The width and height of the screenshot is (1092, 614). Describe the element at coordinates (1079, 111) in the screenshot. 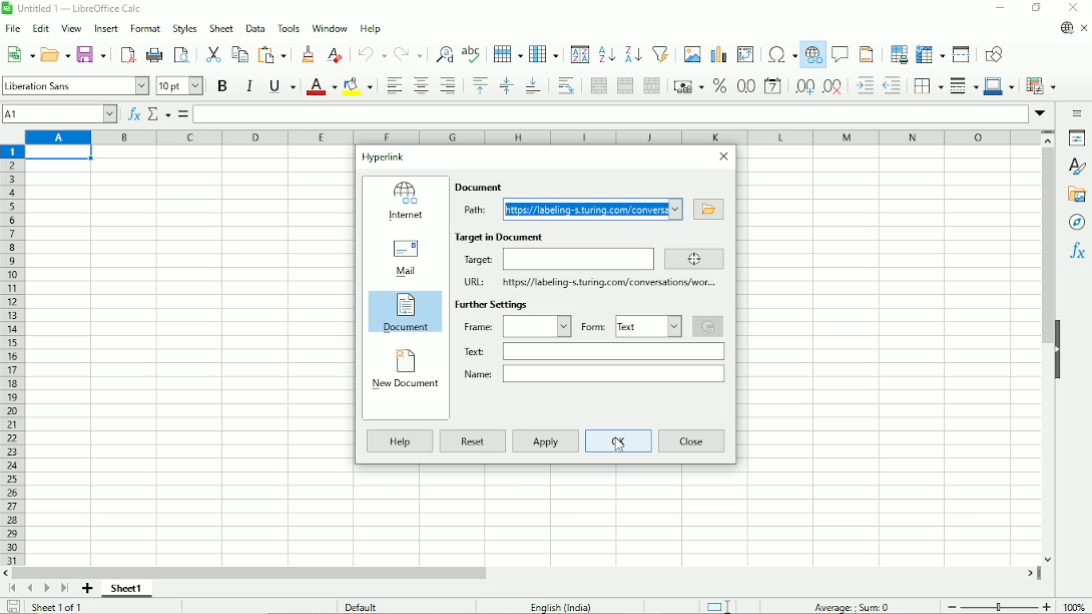

I see `Sidebar settings` at that location.